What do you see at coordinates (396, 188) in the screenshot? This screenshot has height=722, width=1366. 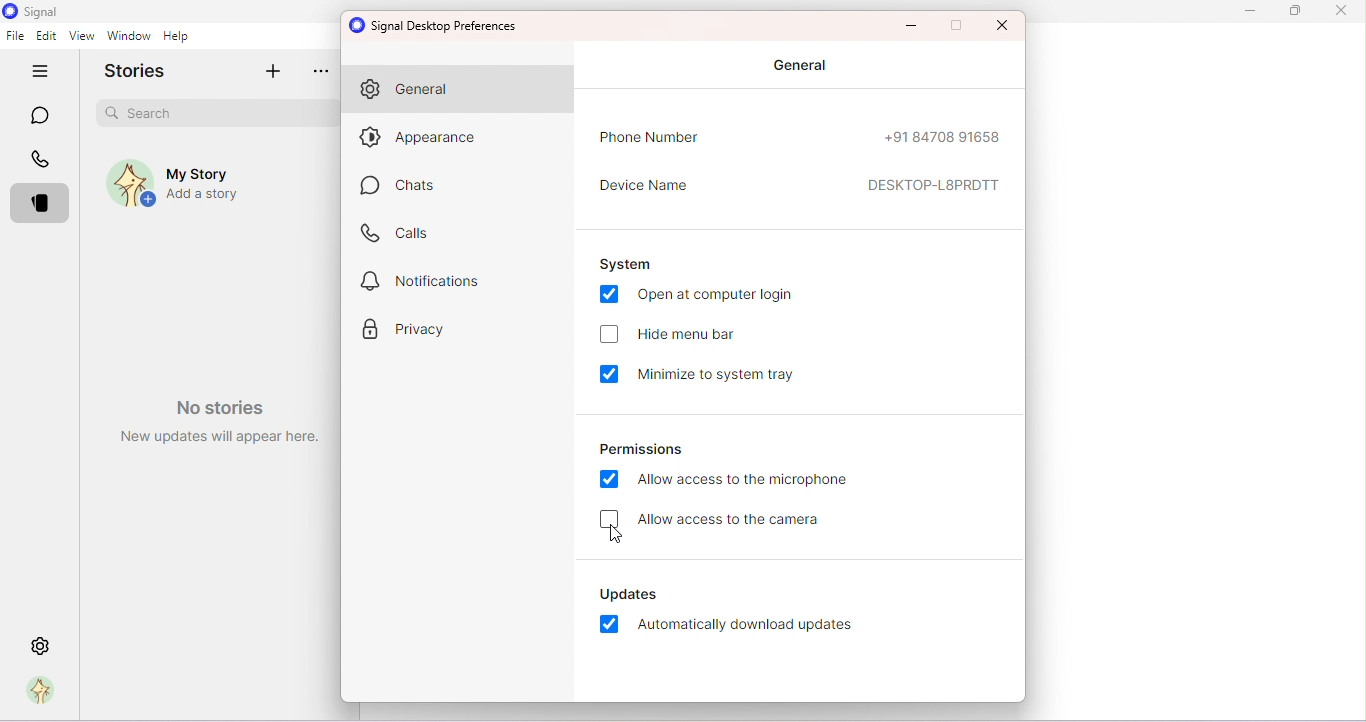 I see `Chats` at bounding box center [396, 188].